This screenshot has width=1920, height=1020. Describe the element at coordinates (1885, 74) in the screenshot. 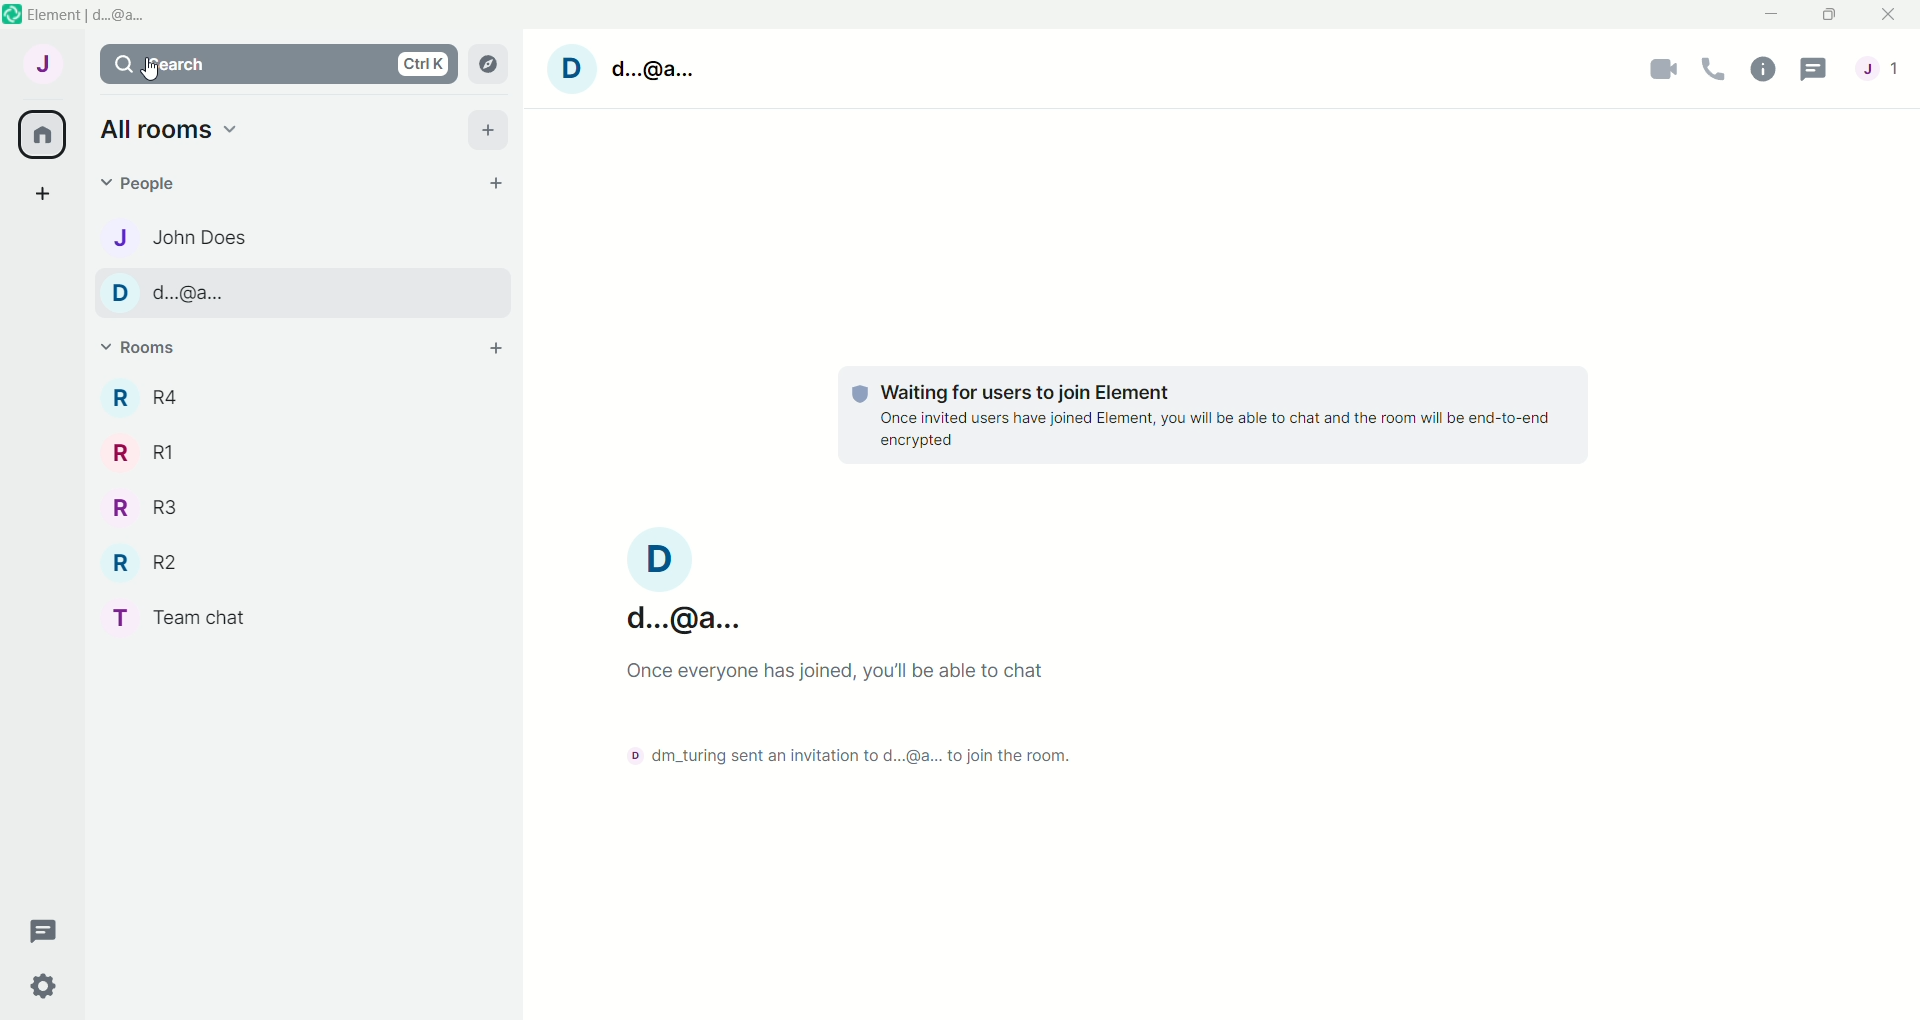

I see `people` at that location.